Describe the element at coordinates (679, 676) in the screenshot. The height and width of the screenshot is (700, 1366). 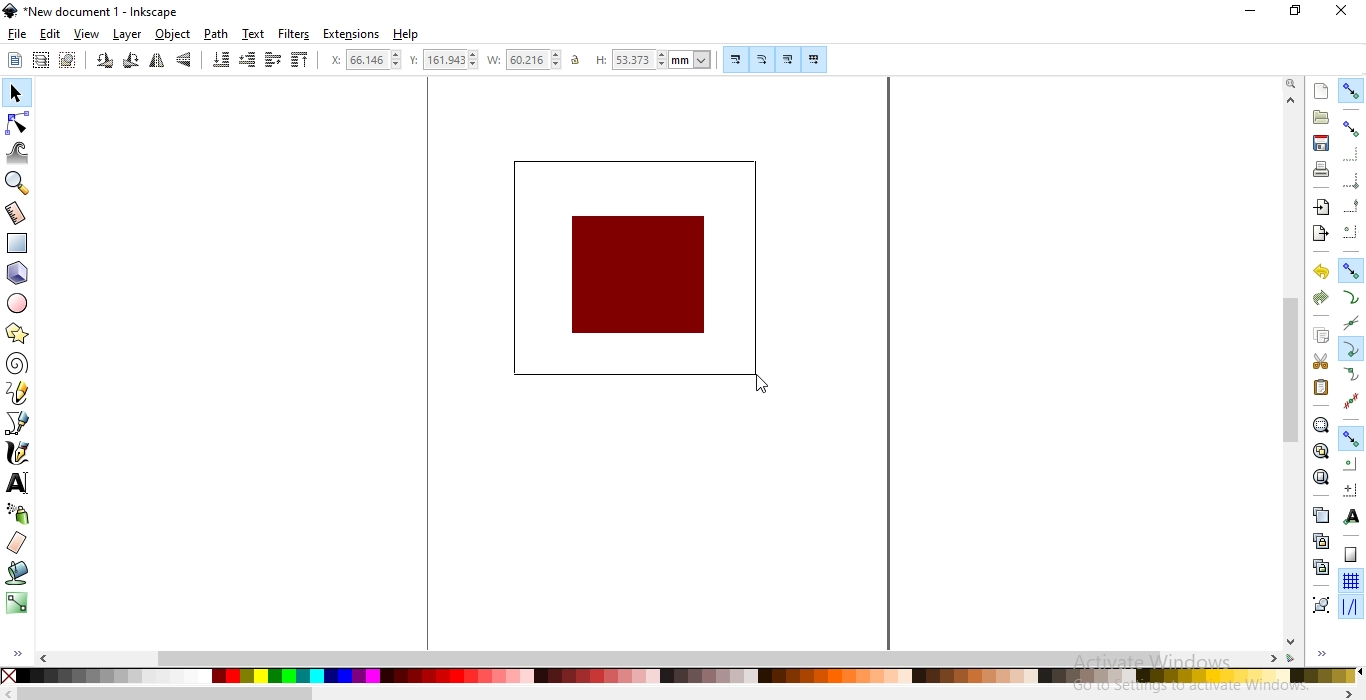
I see `color` at that location.